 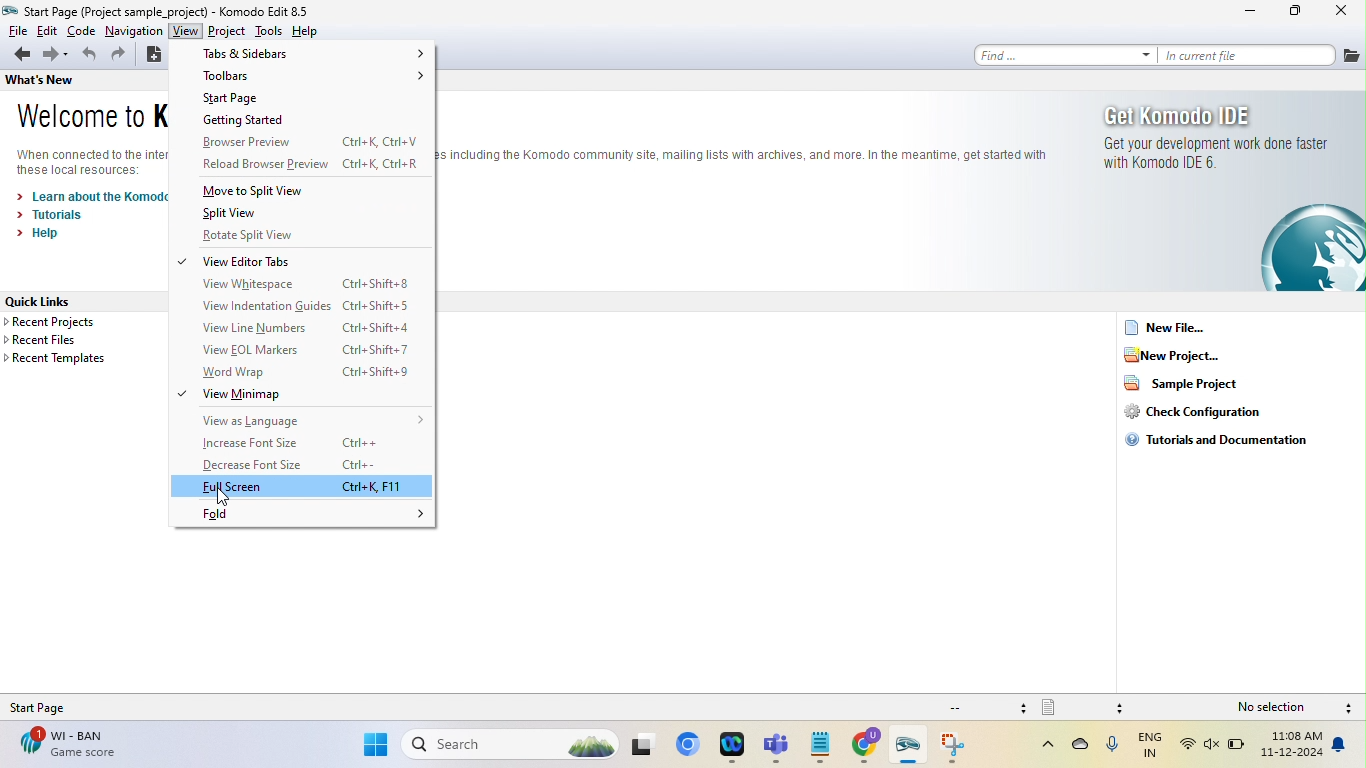 I want to click on komodo title, so click(x=277, y=10).